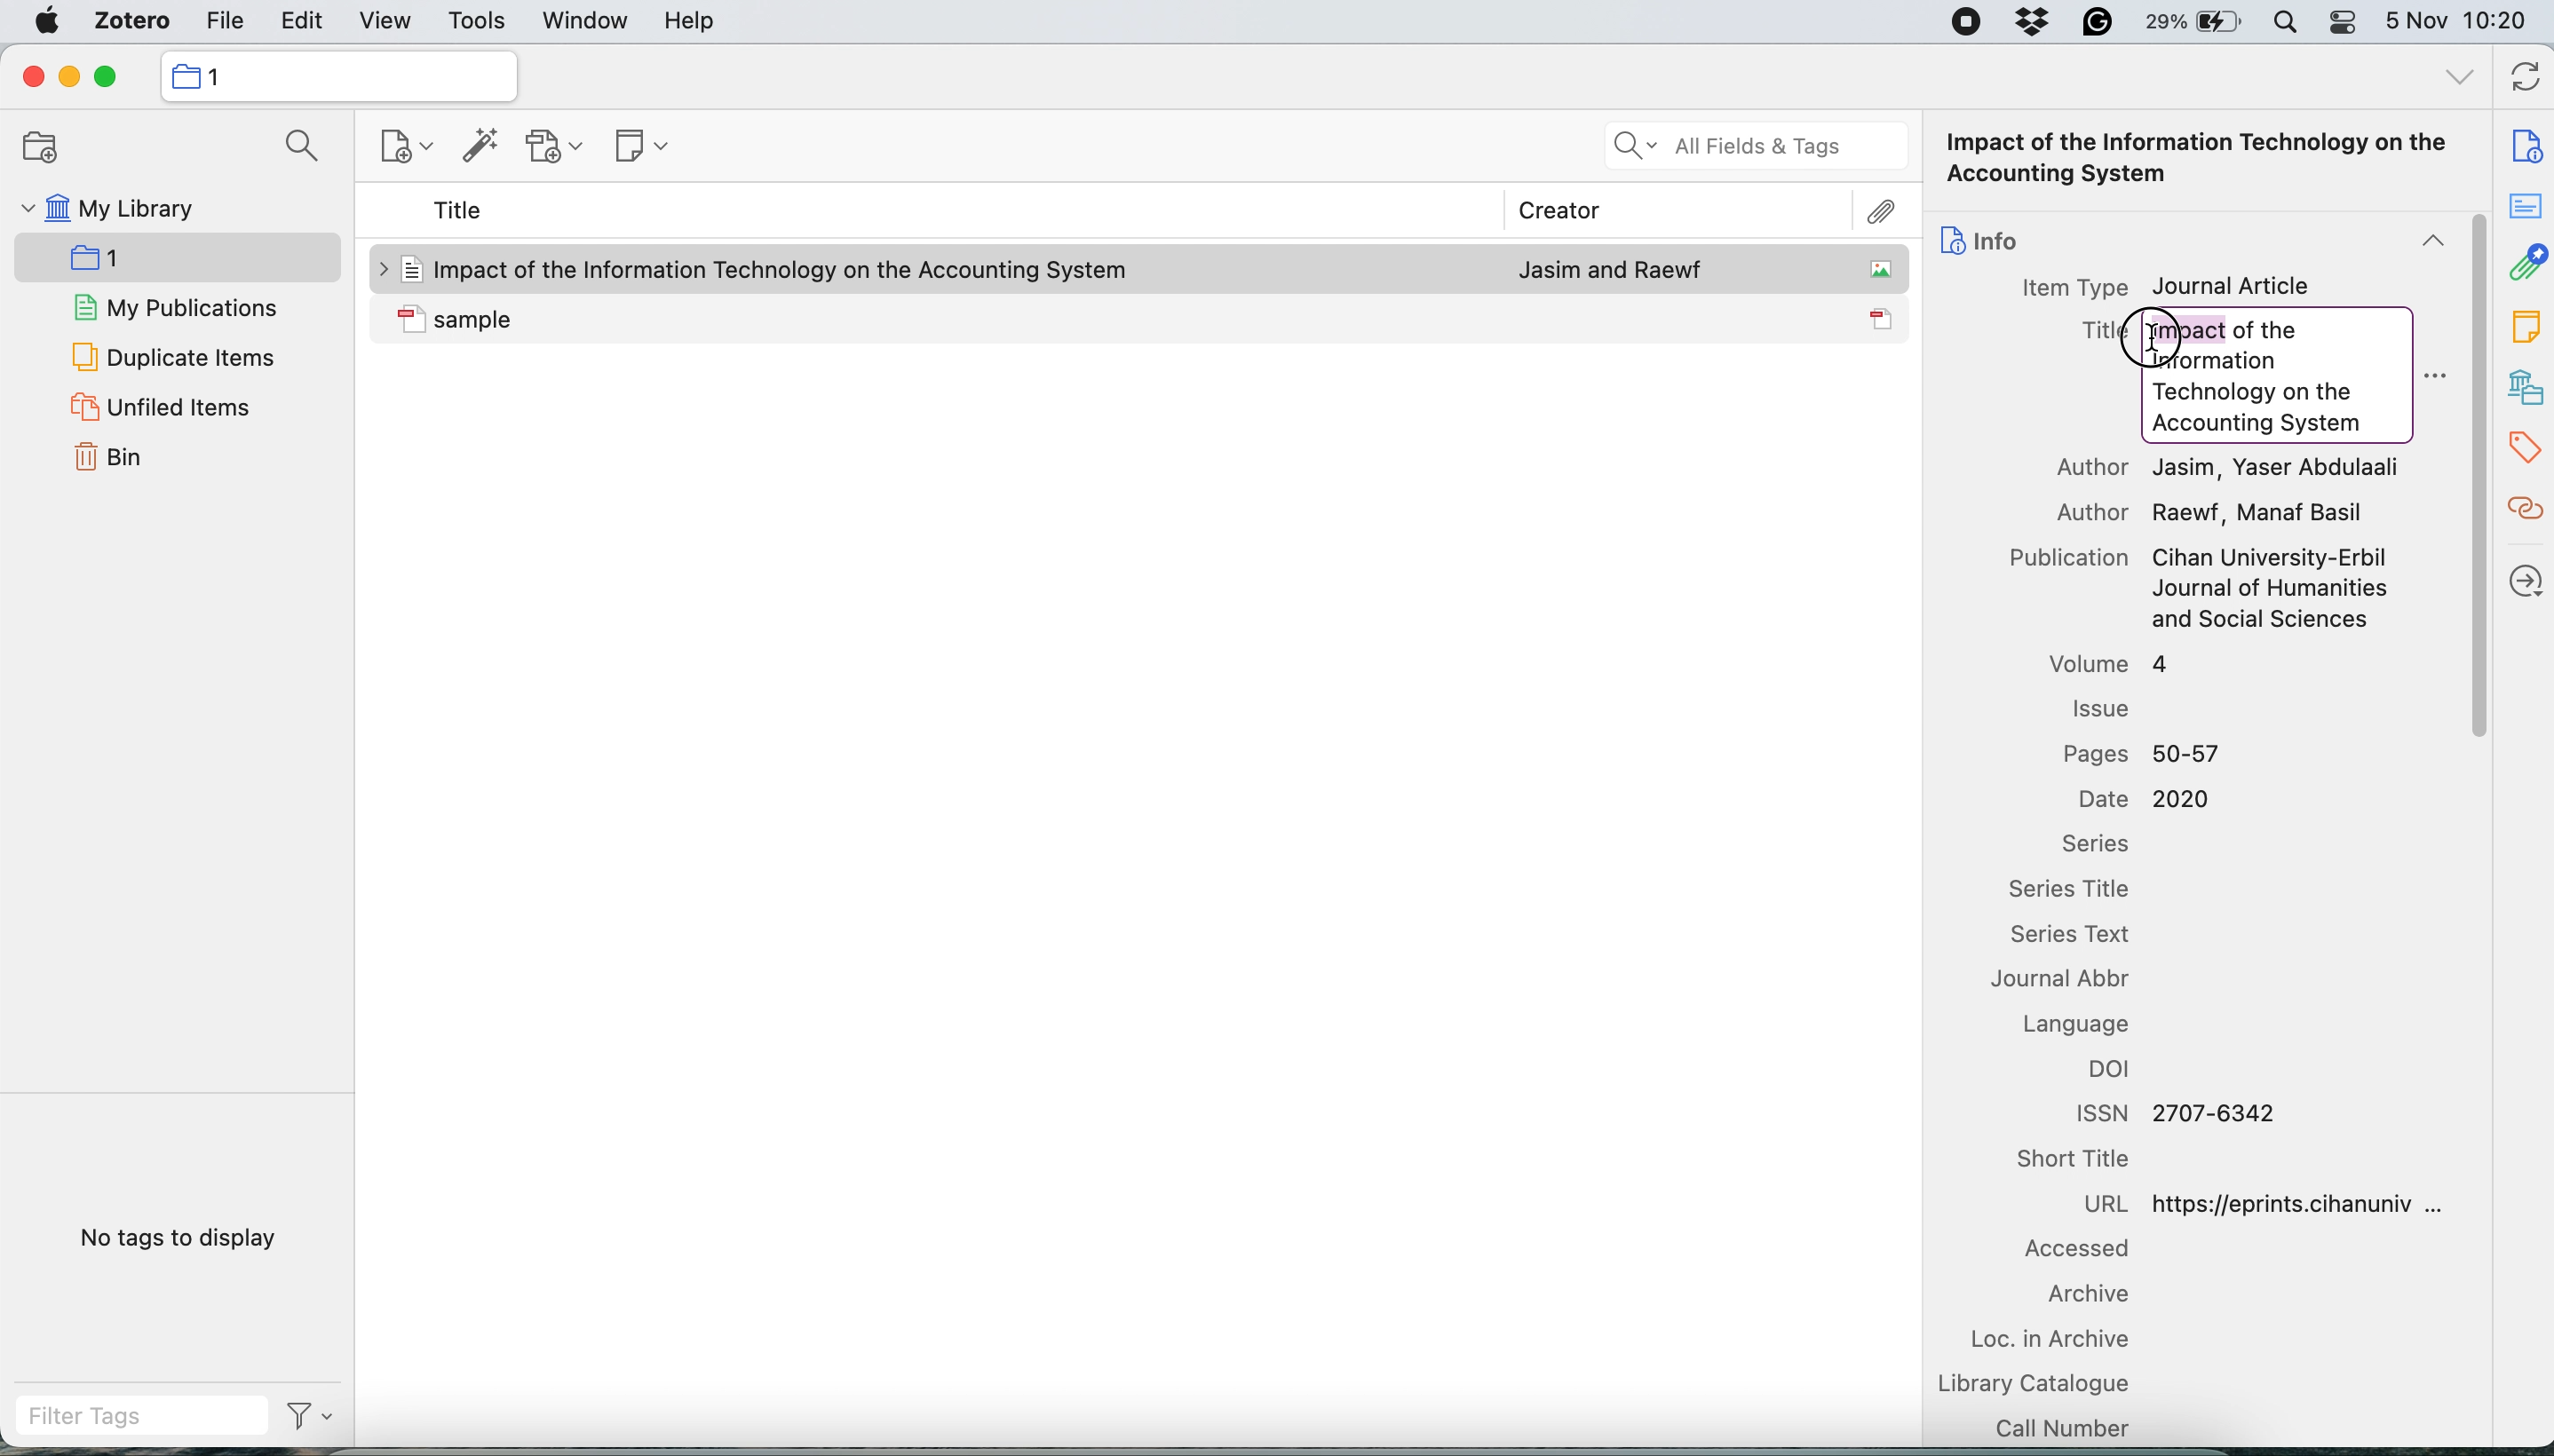 This screenshot has height=1456, width=2554. I want to click on add items by identifier, so click(478, 147).